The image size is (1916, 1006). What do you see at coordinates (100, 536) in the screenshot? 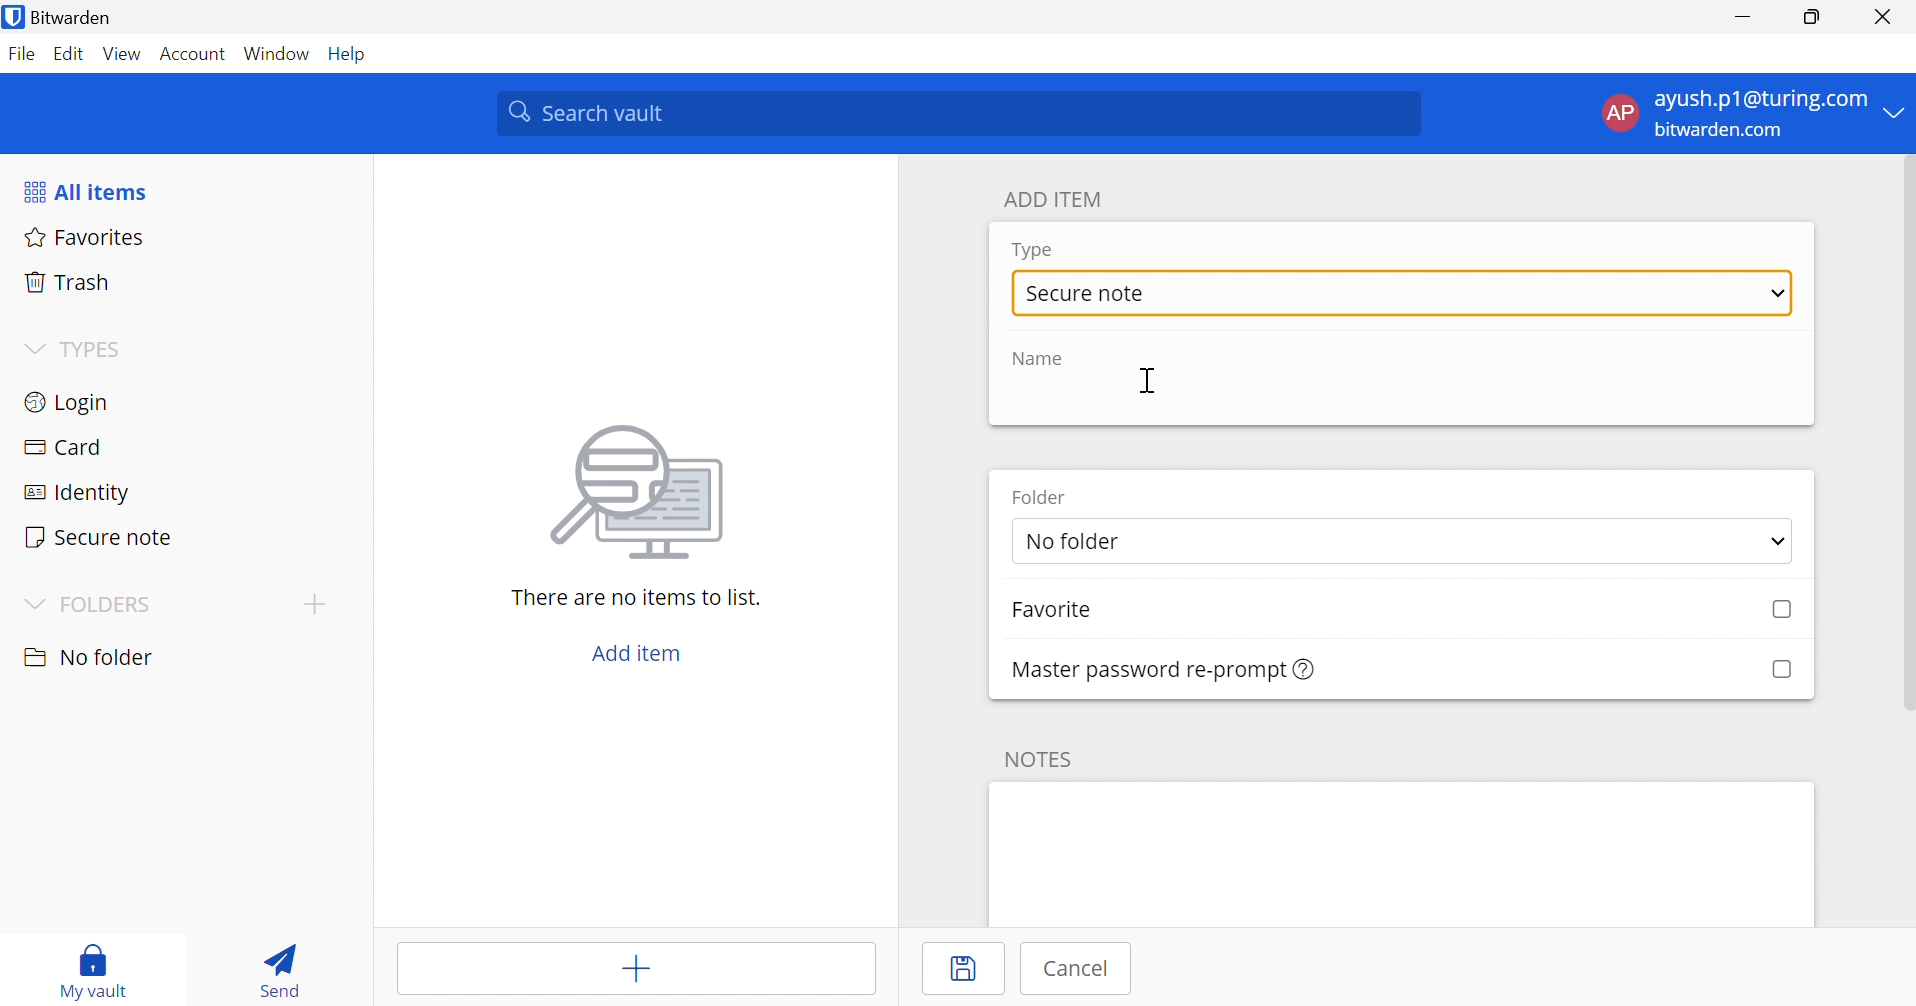
I see `Secure note` at bounding box center [100, 536].